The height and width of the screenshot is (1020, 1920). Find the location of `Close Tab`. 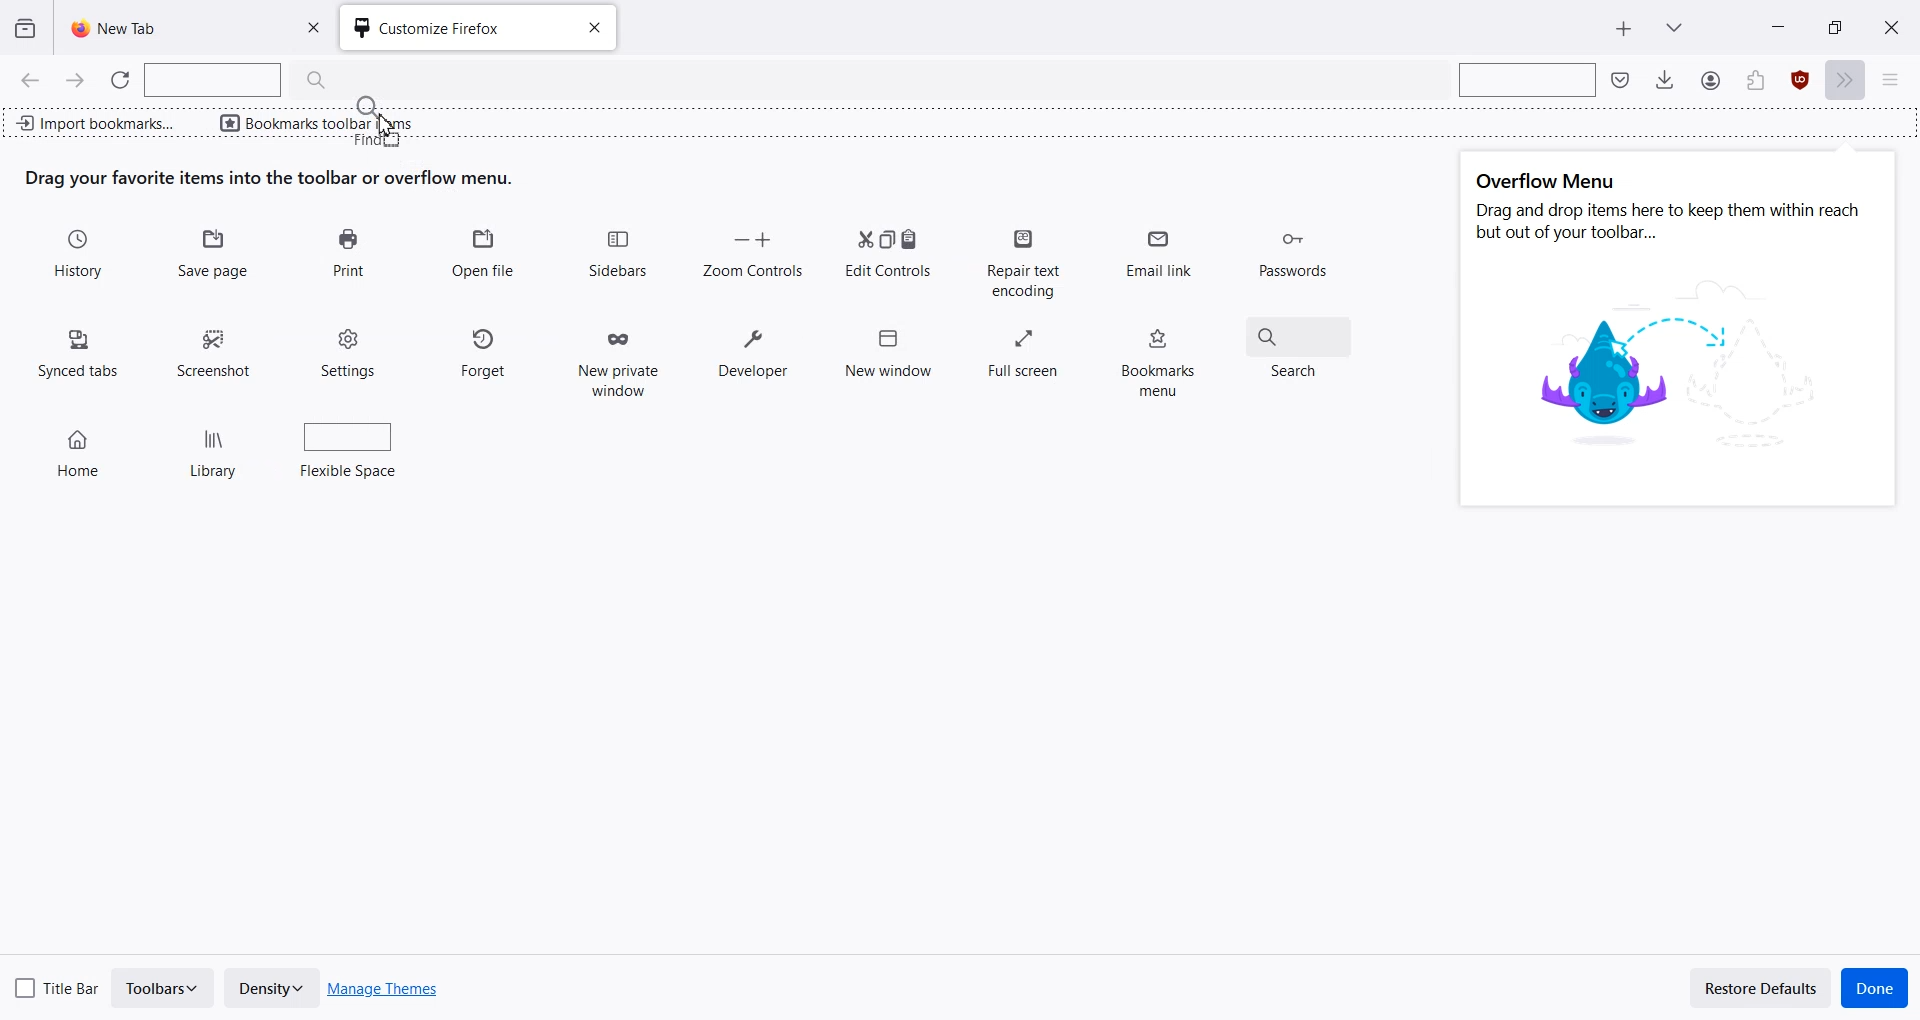

Close Tab is located at coordinates (319, 28).